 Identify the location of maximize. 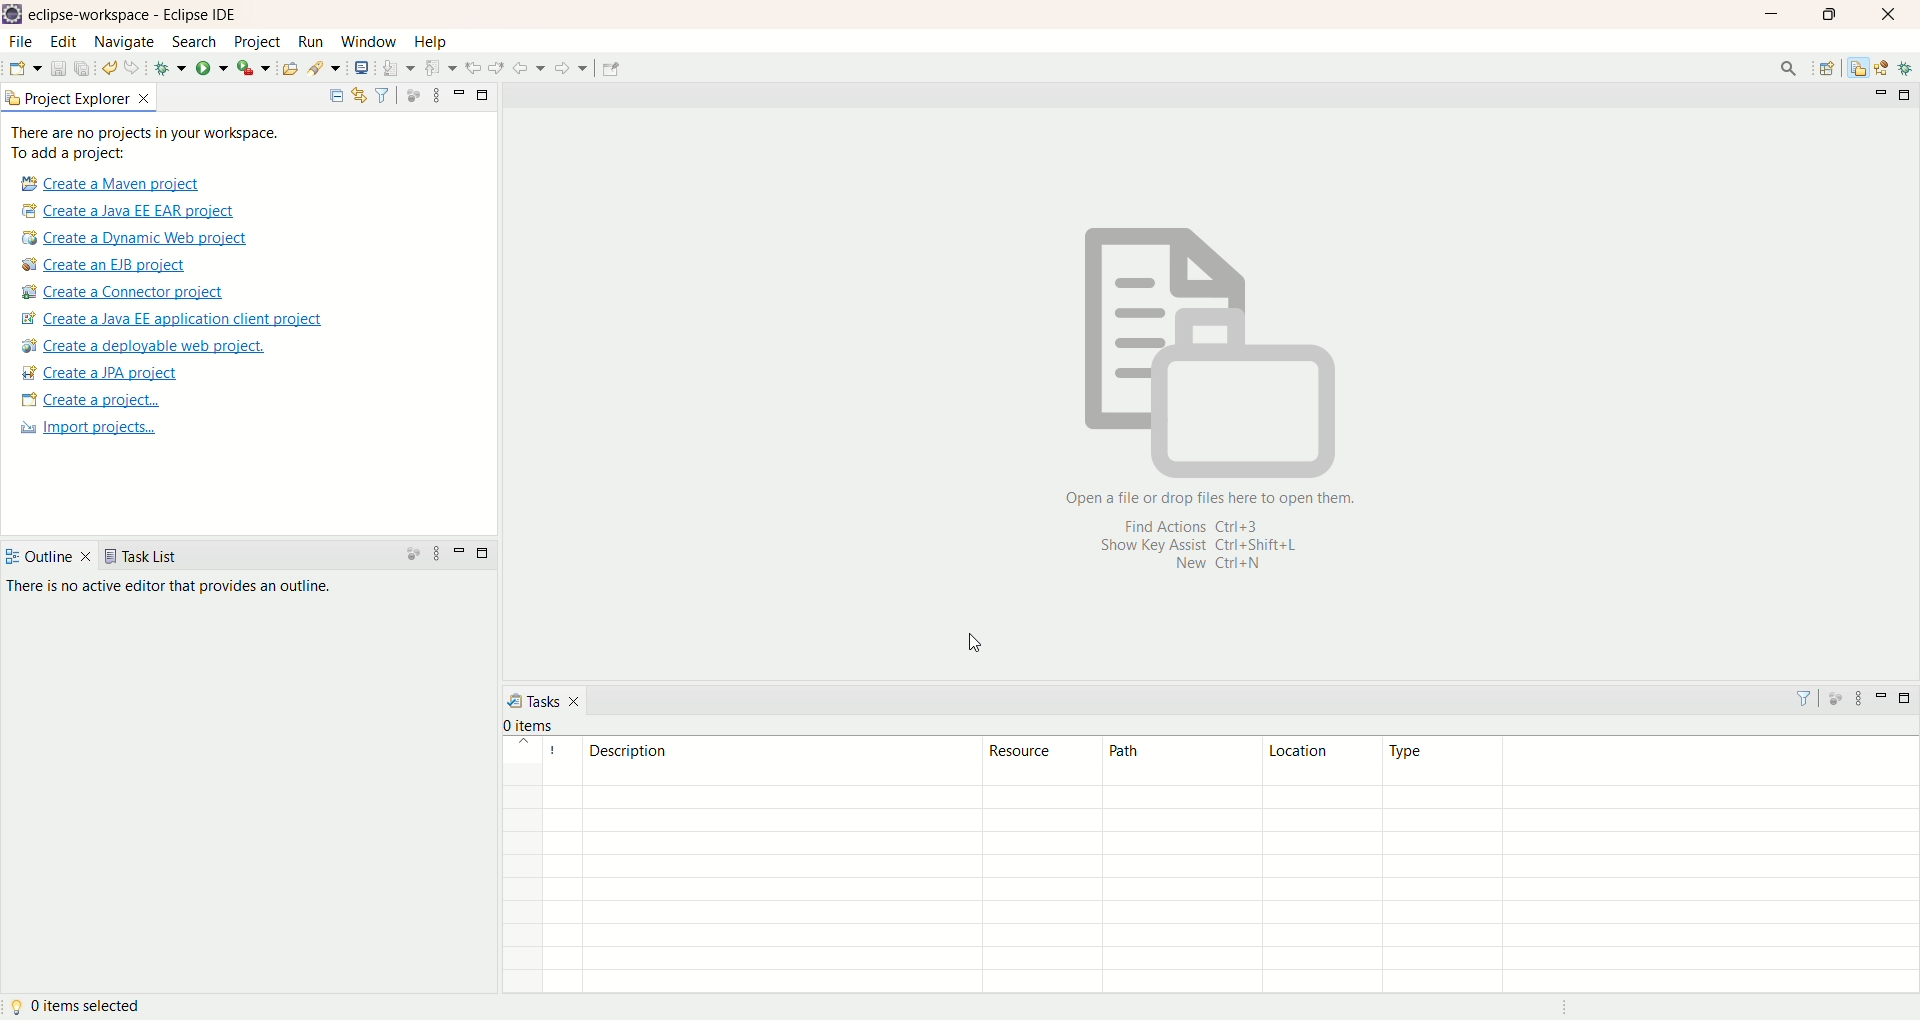
(485, 96).